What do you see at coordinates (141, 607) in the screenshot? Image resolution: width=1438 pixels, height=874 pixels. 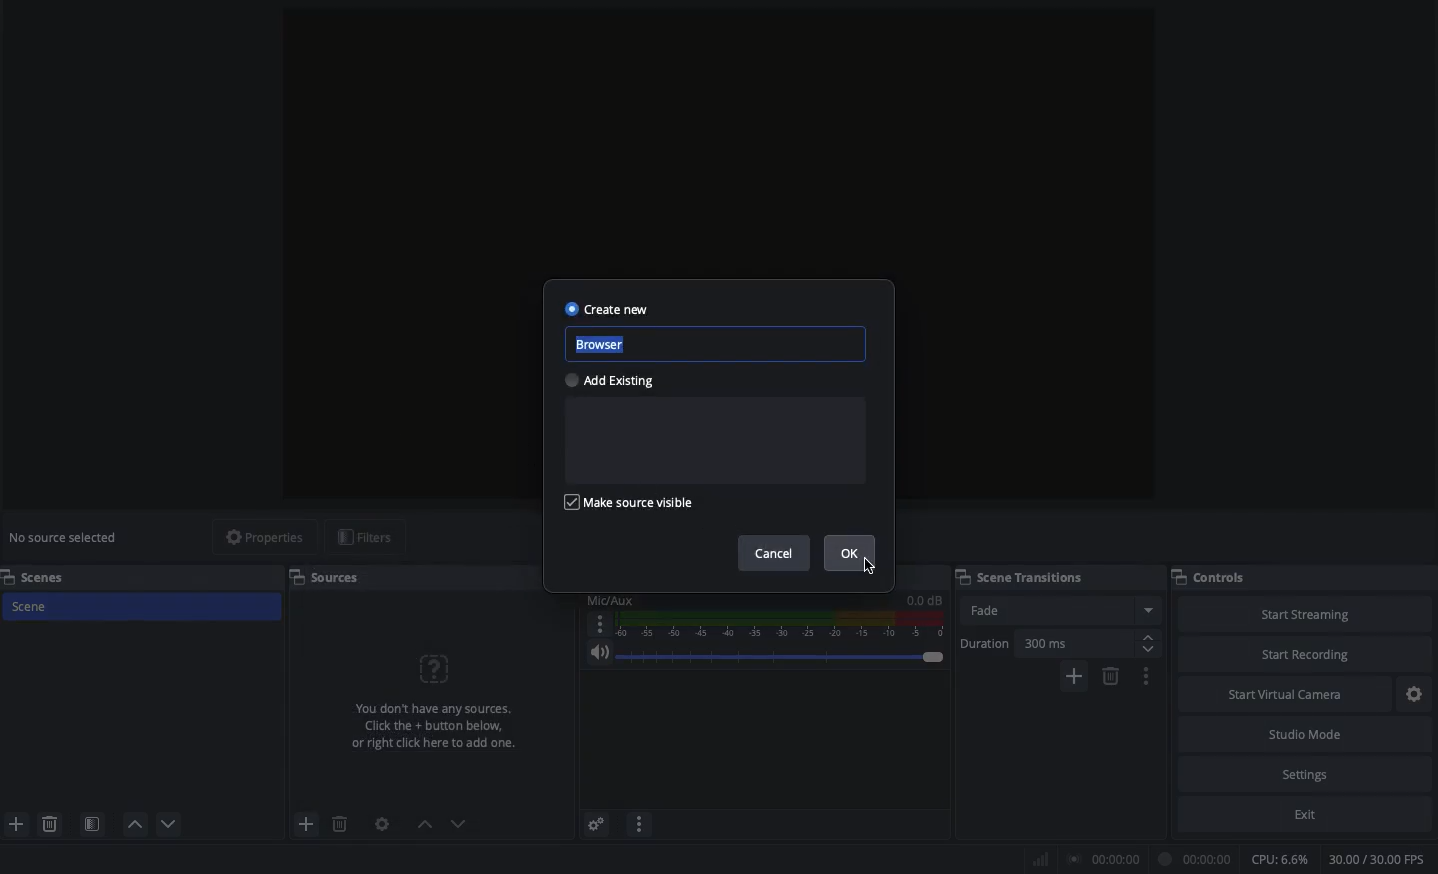 I see `Scene` at bounding box center [141, 607].